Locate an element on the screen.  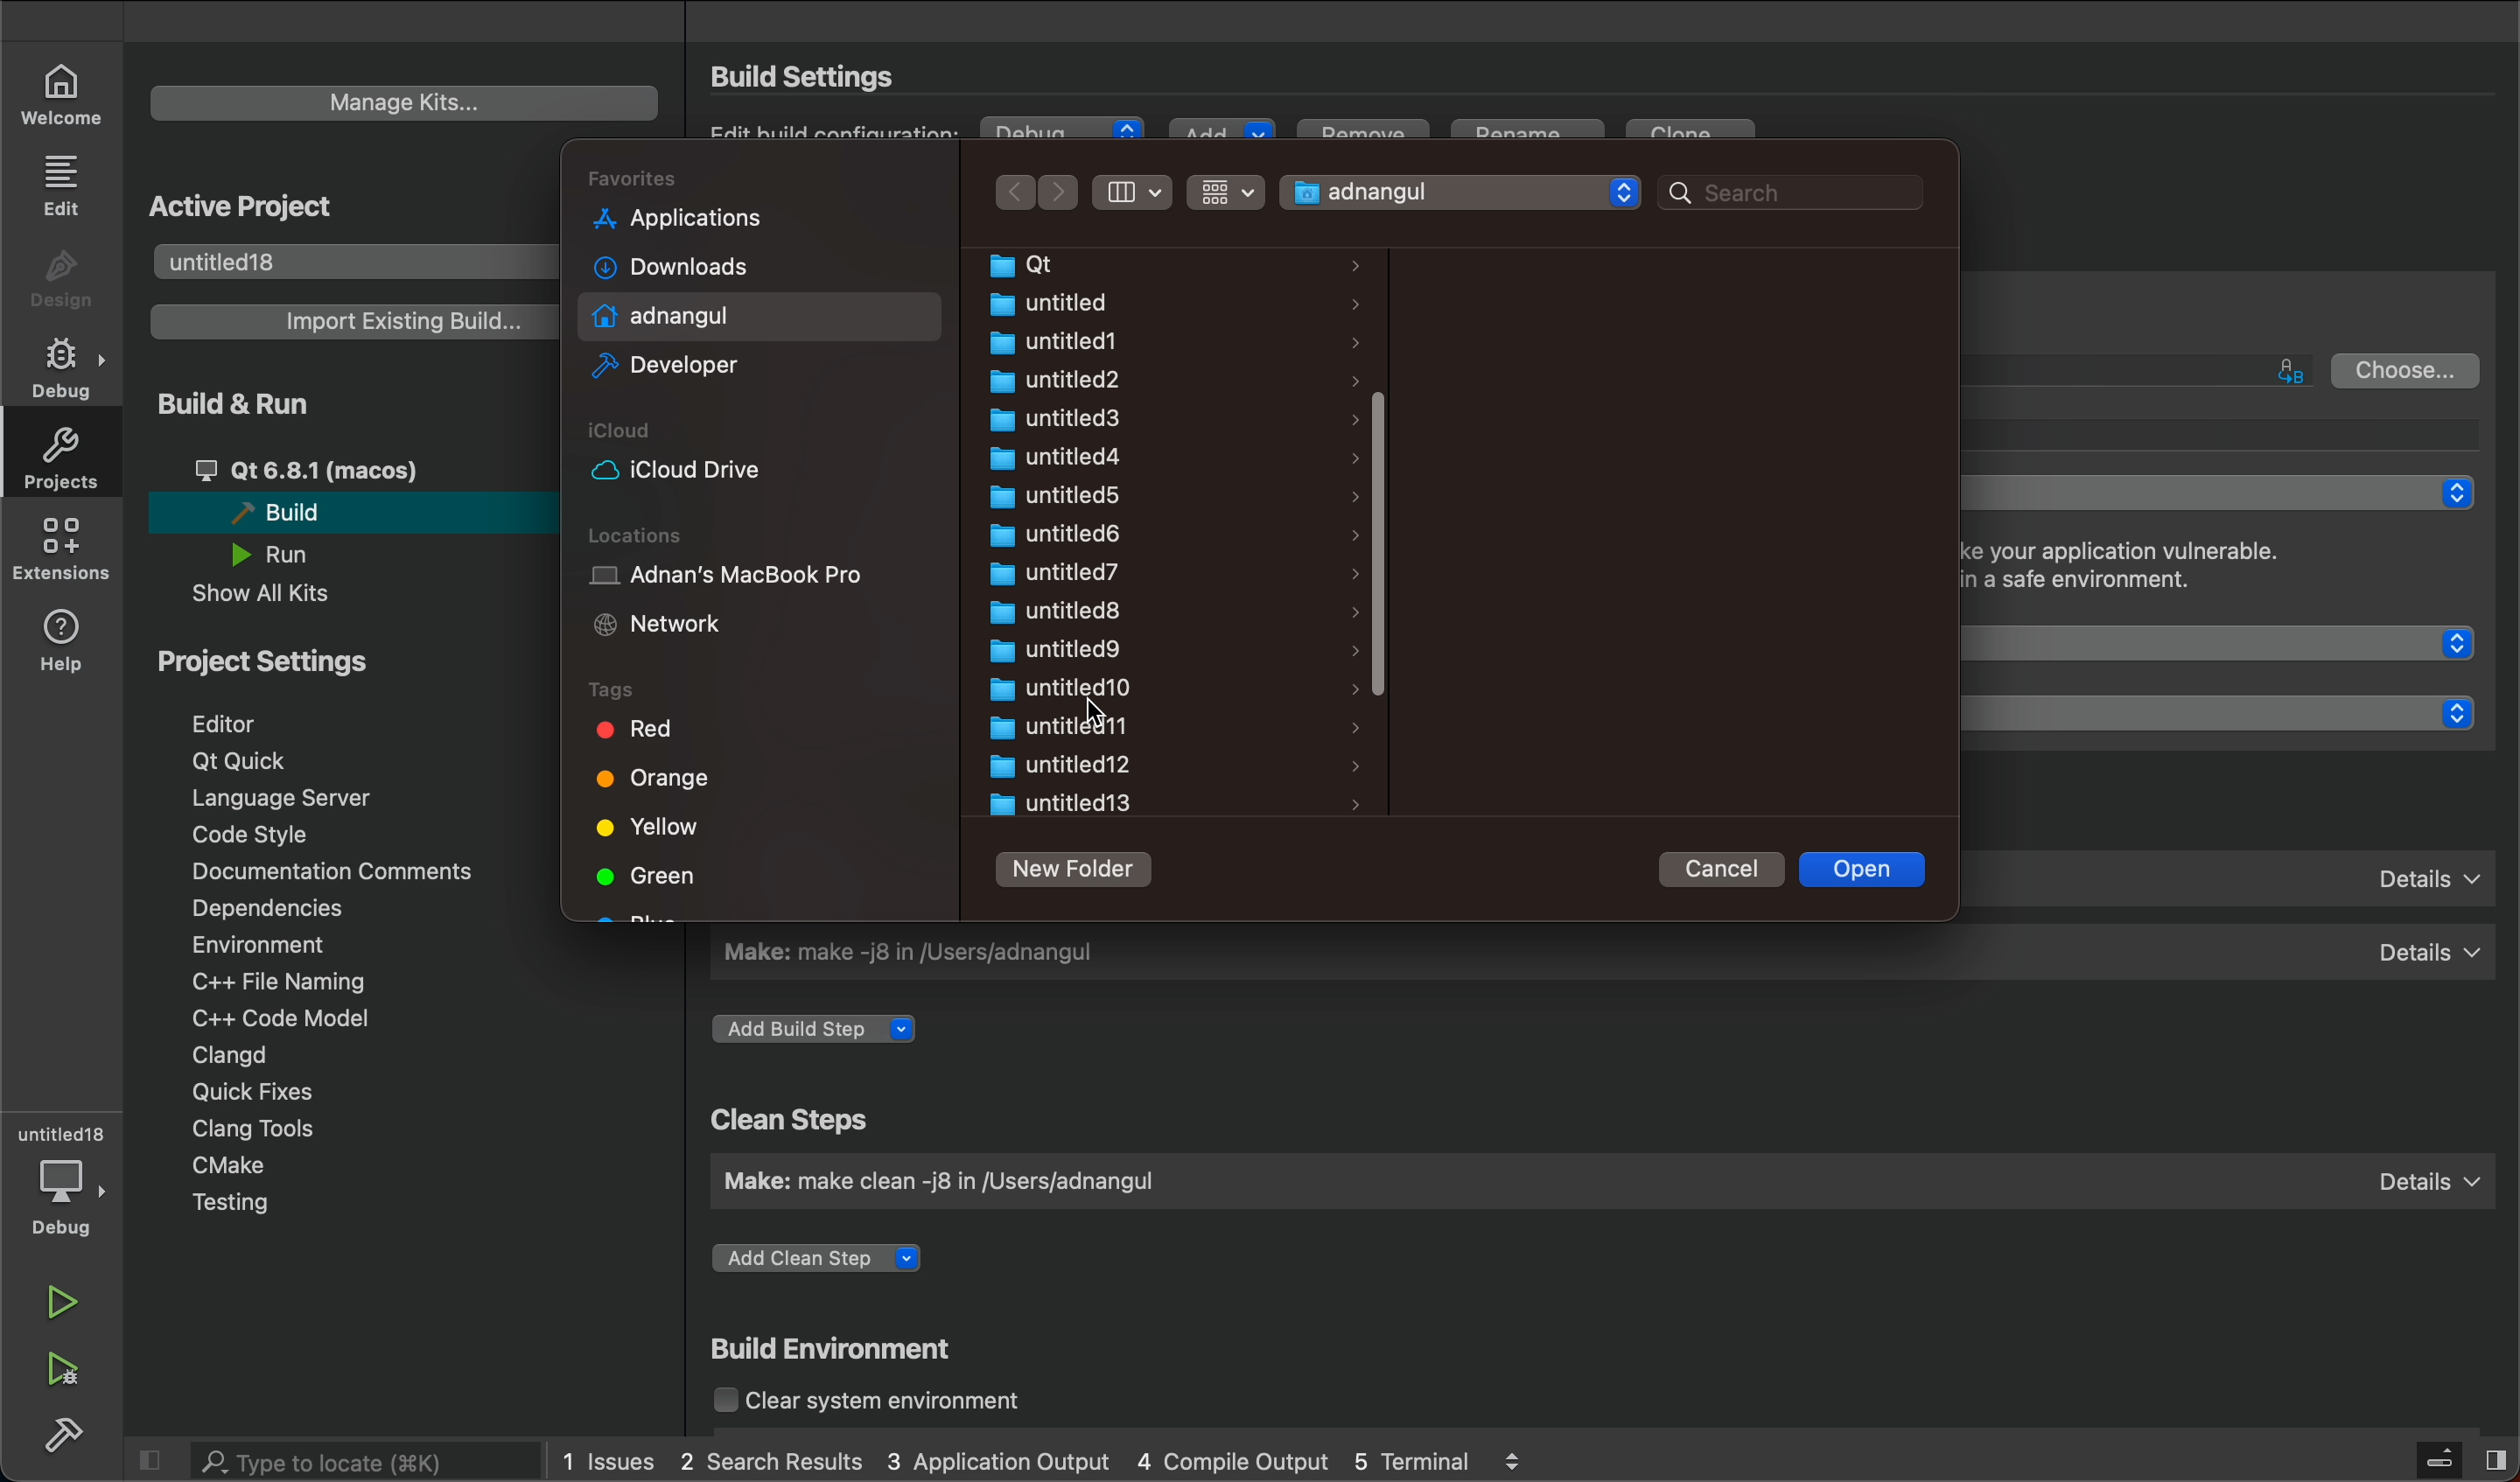
untitled11 is located at coordinates (1169, 726).